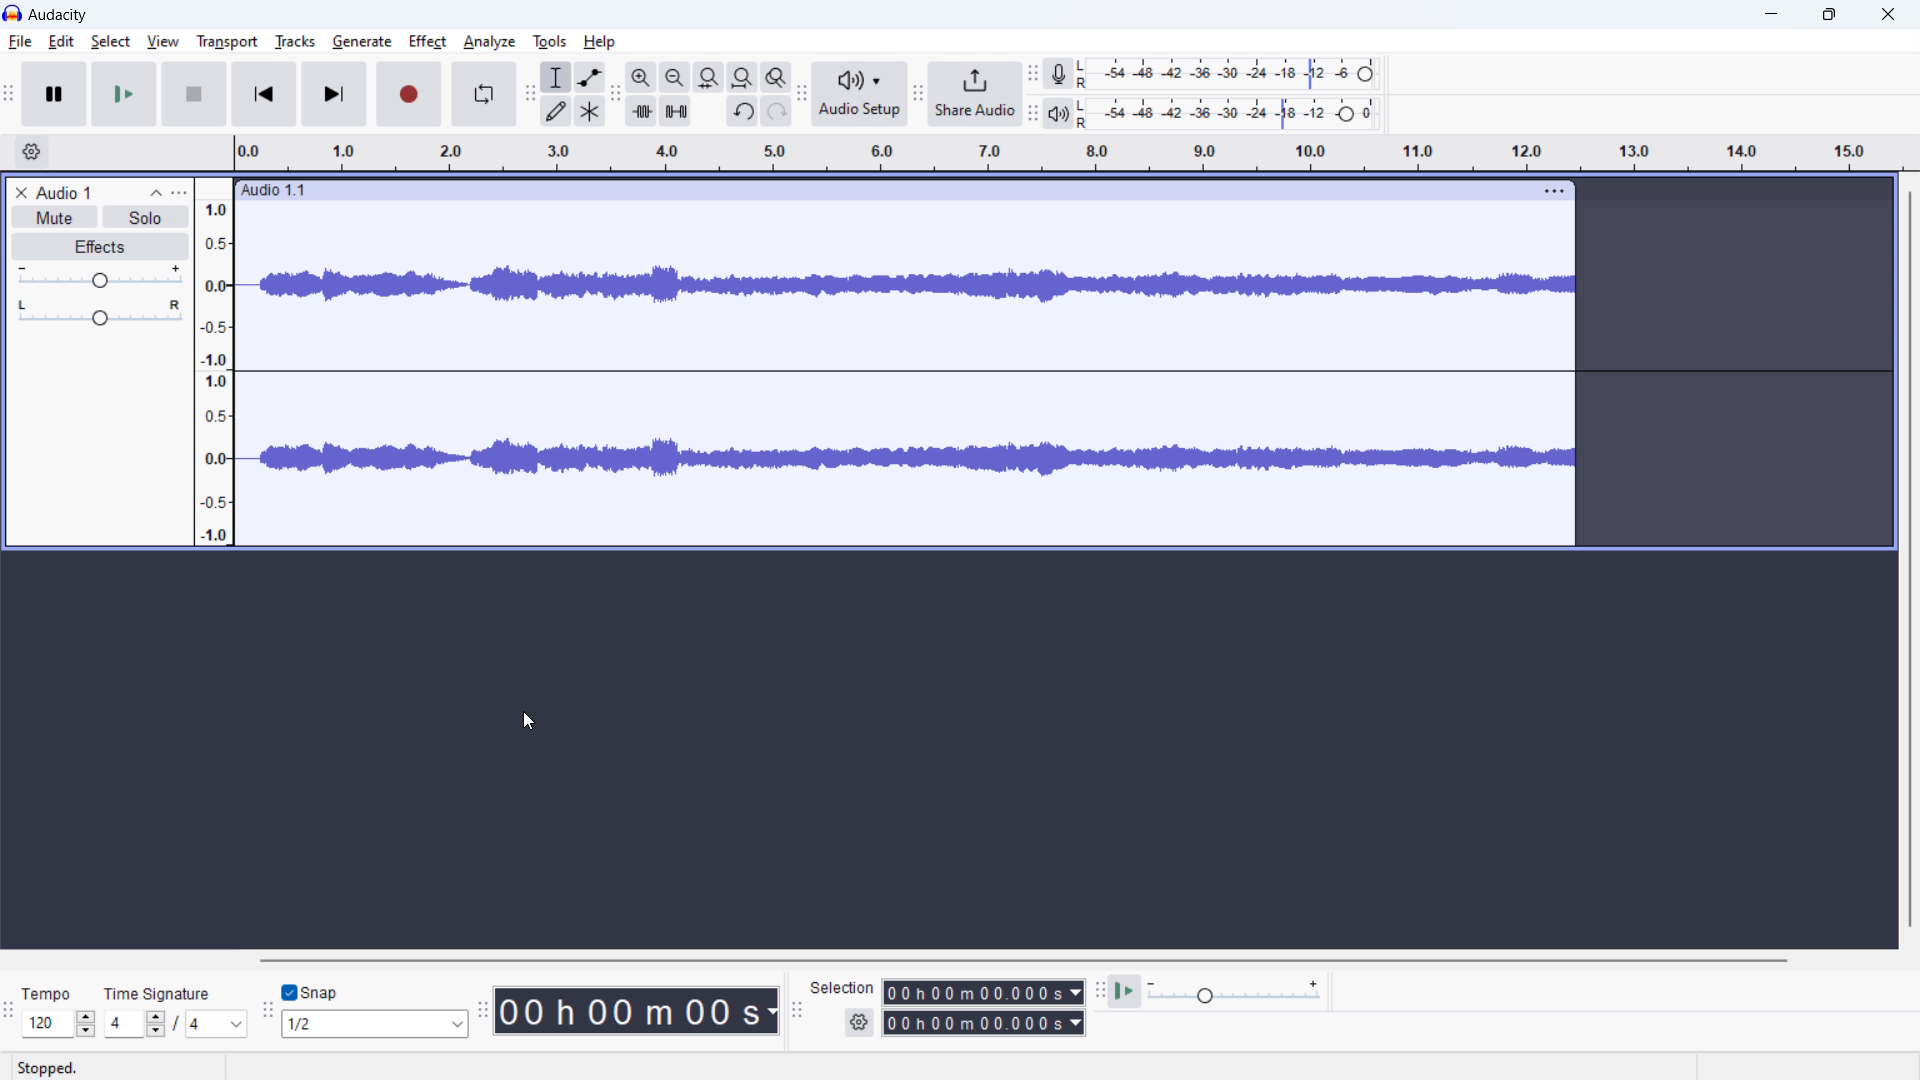  I want to click on select, so click(111, 42).